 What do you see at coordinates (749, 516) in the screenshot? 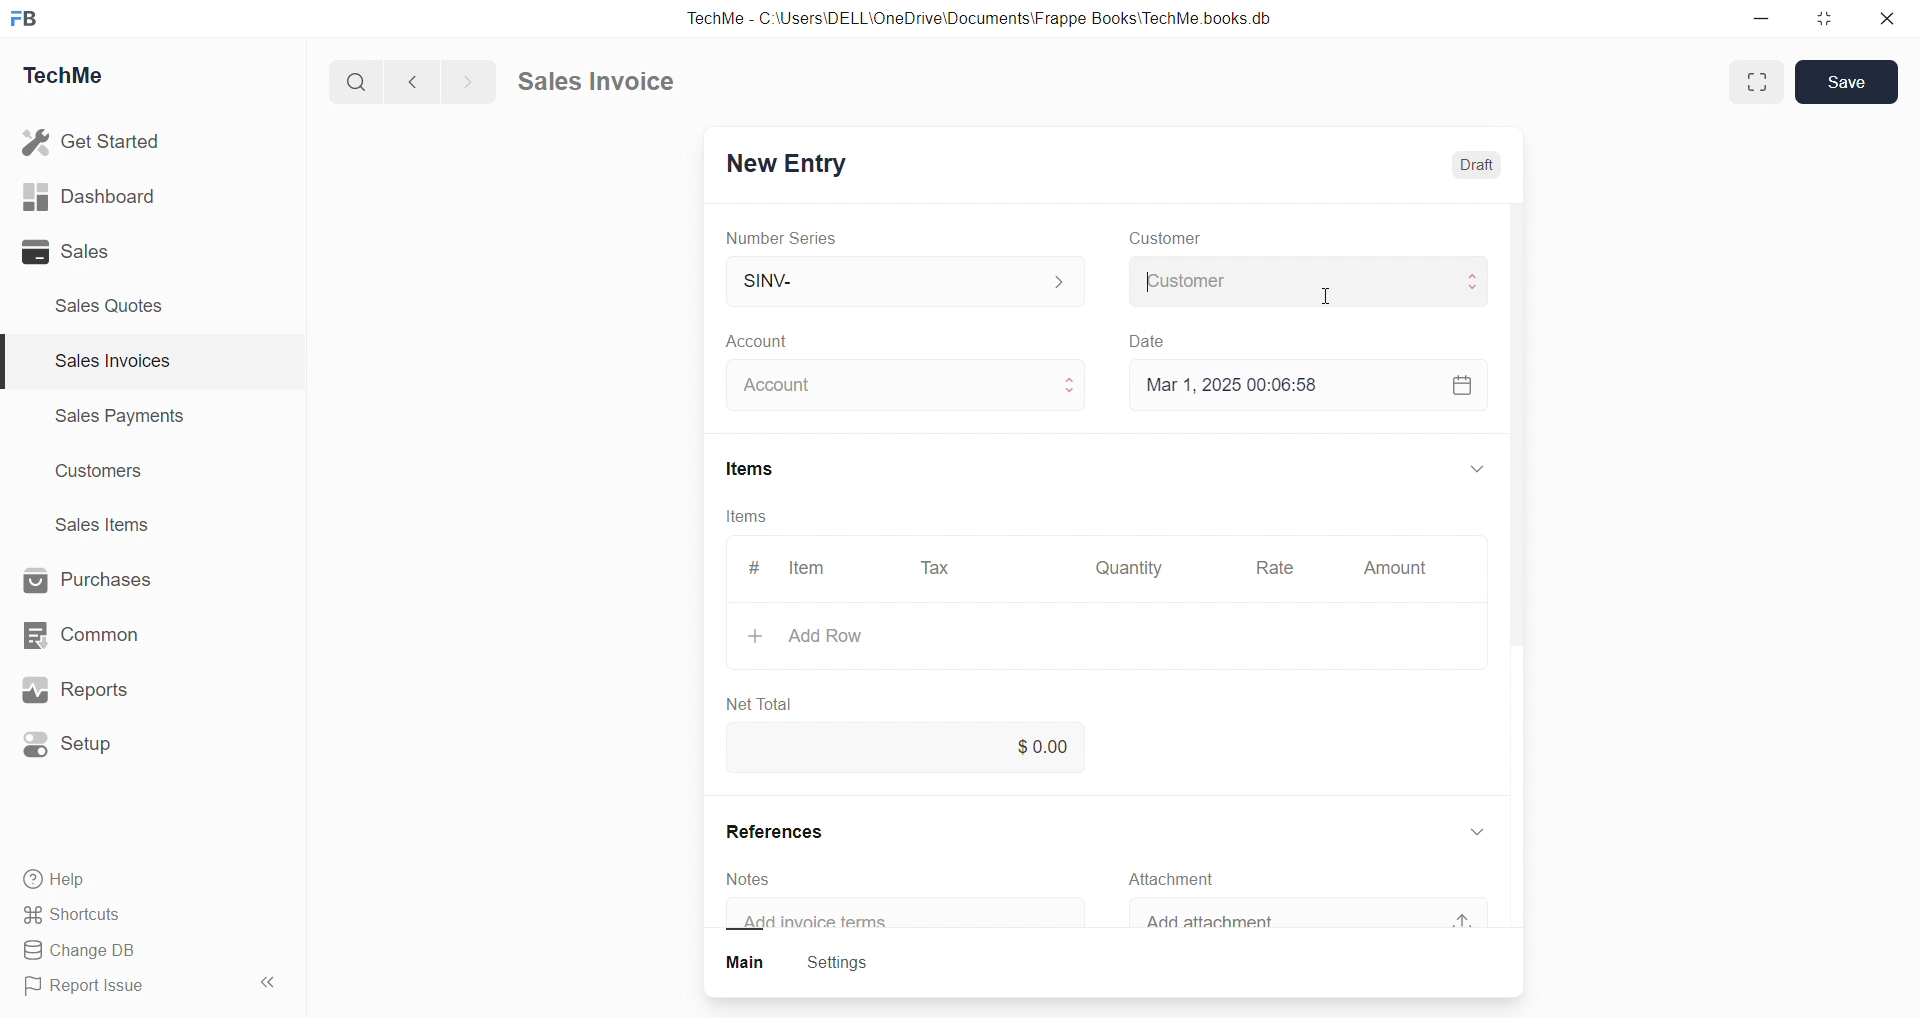
I see `Items` at bounding box center [749, 516].